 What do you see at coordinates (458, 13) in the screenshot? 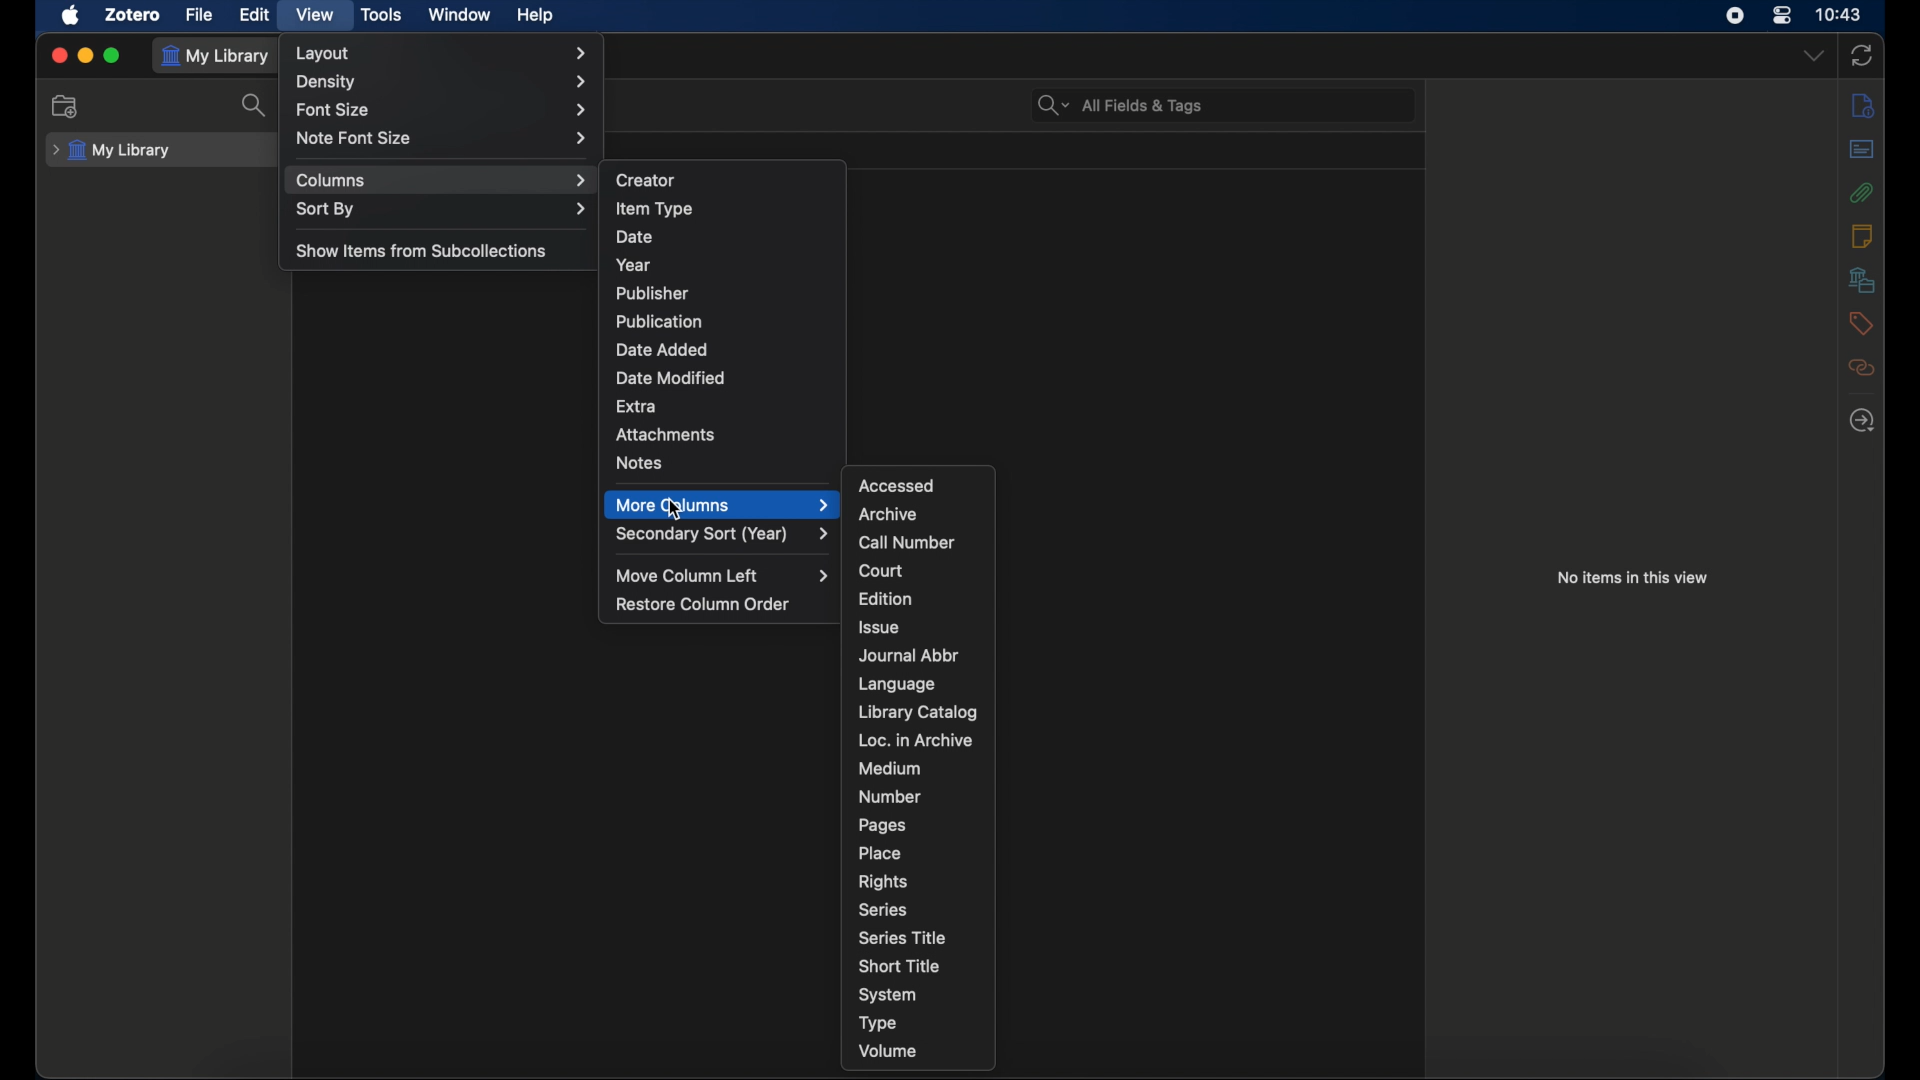
I see `window` at bounding box center [458, 13].